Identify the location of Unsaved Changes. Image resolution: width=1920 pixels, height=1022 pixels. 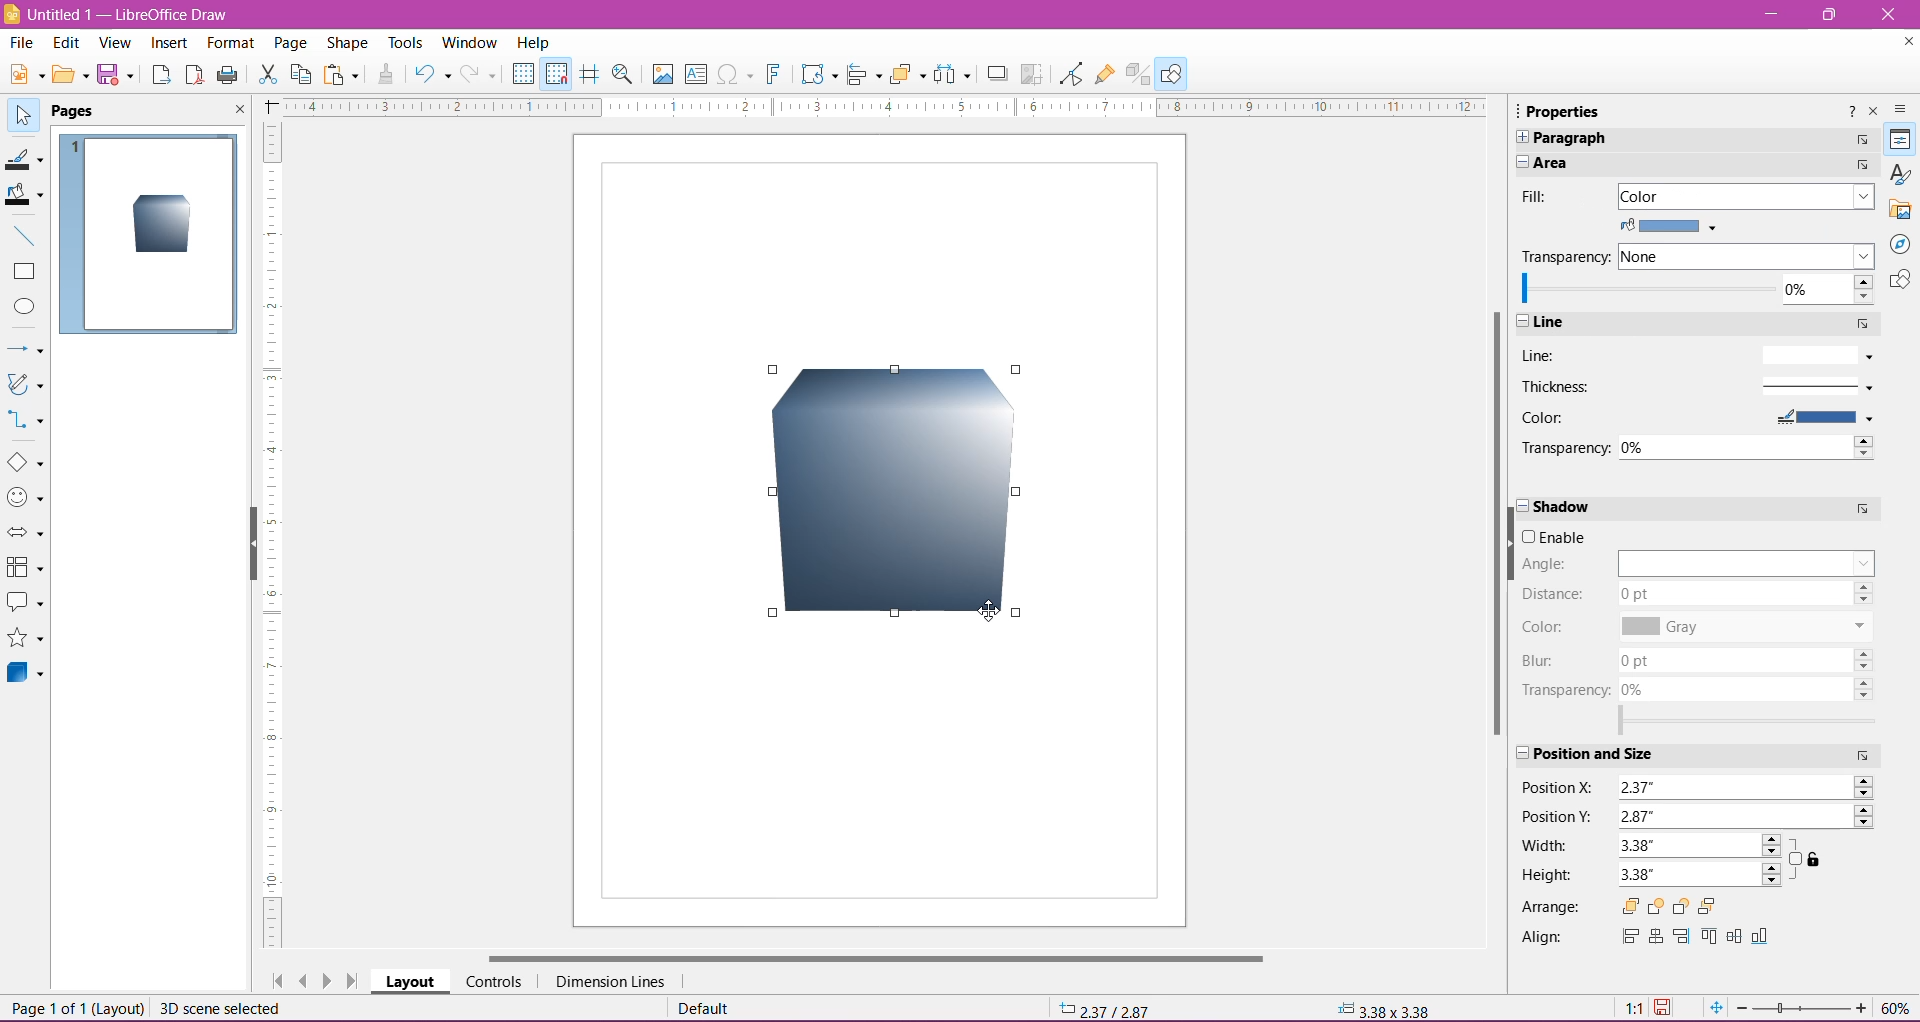
(1665, 1009).